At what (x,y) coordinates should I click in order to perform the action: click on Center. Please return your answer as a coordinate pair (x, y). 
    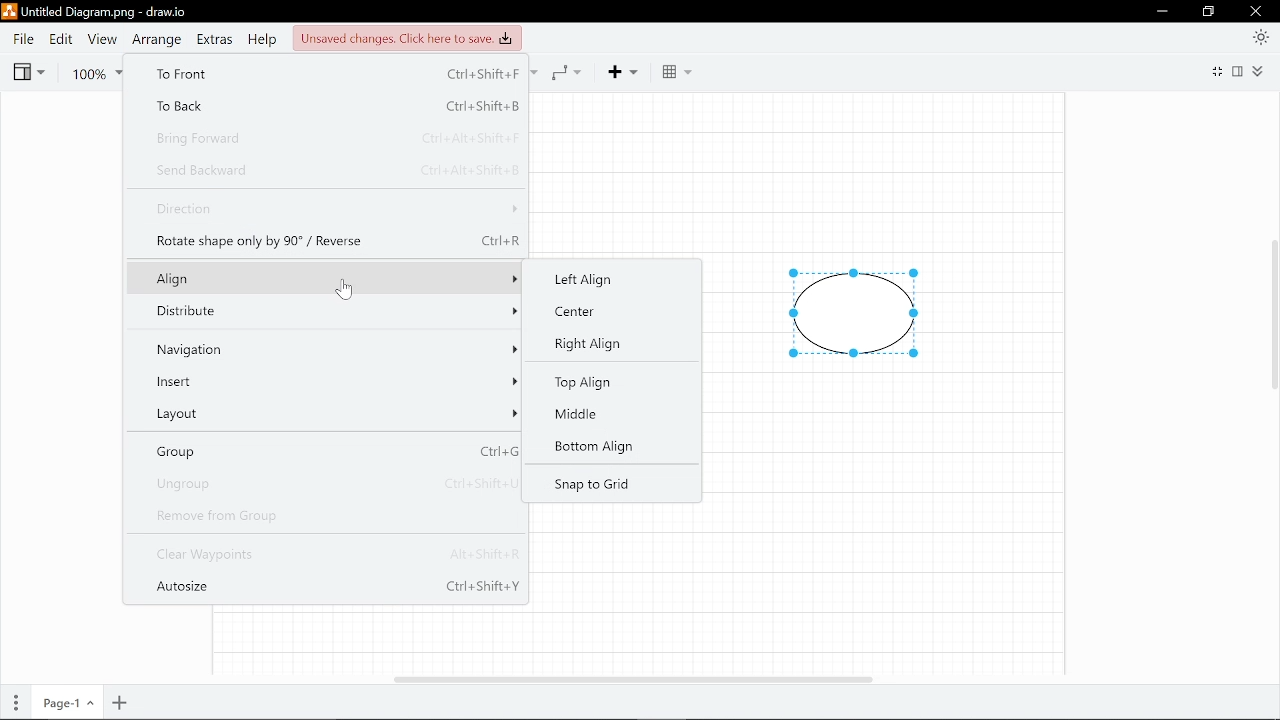
    Looking at the image, I should click on (602, 312).